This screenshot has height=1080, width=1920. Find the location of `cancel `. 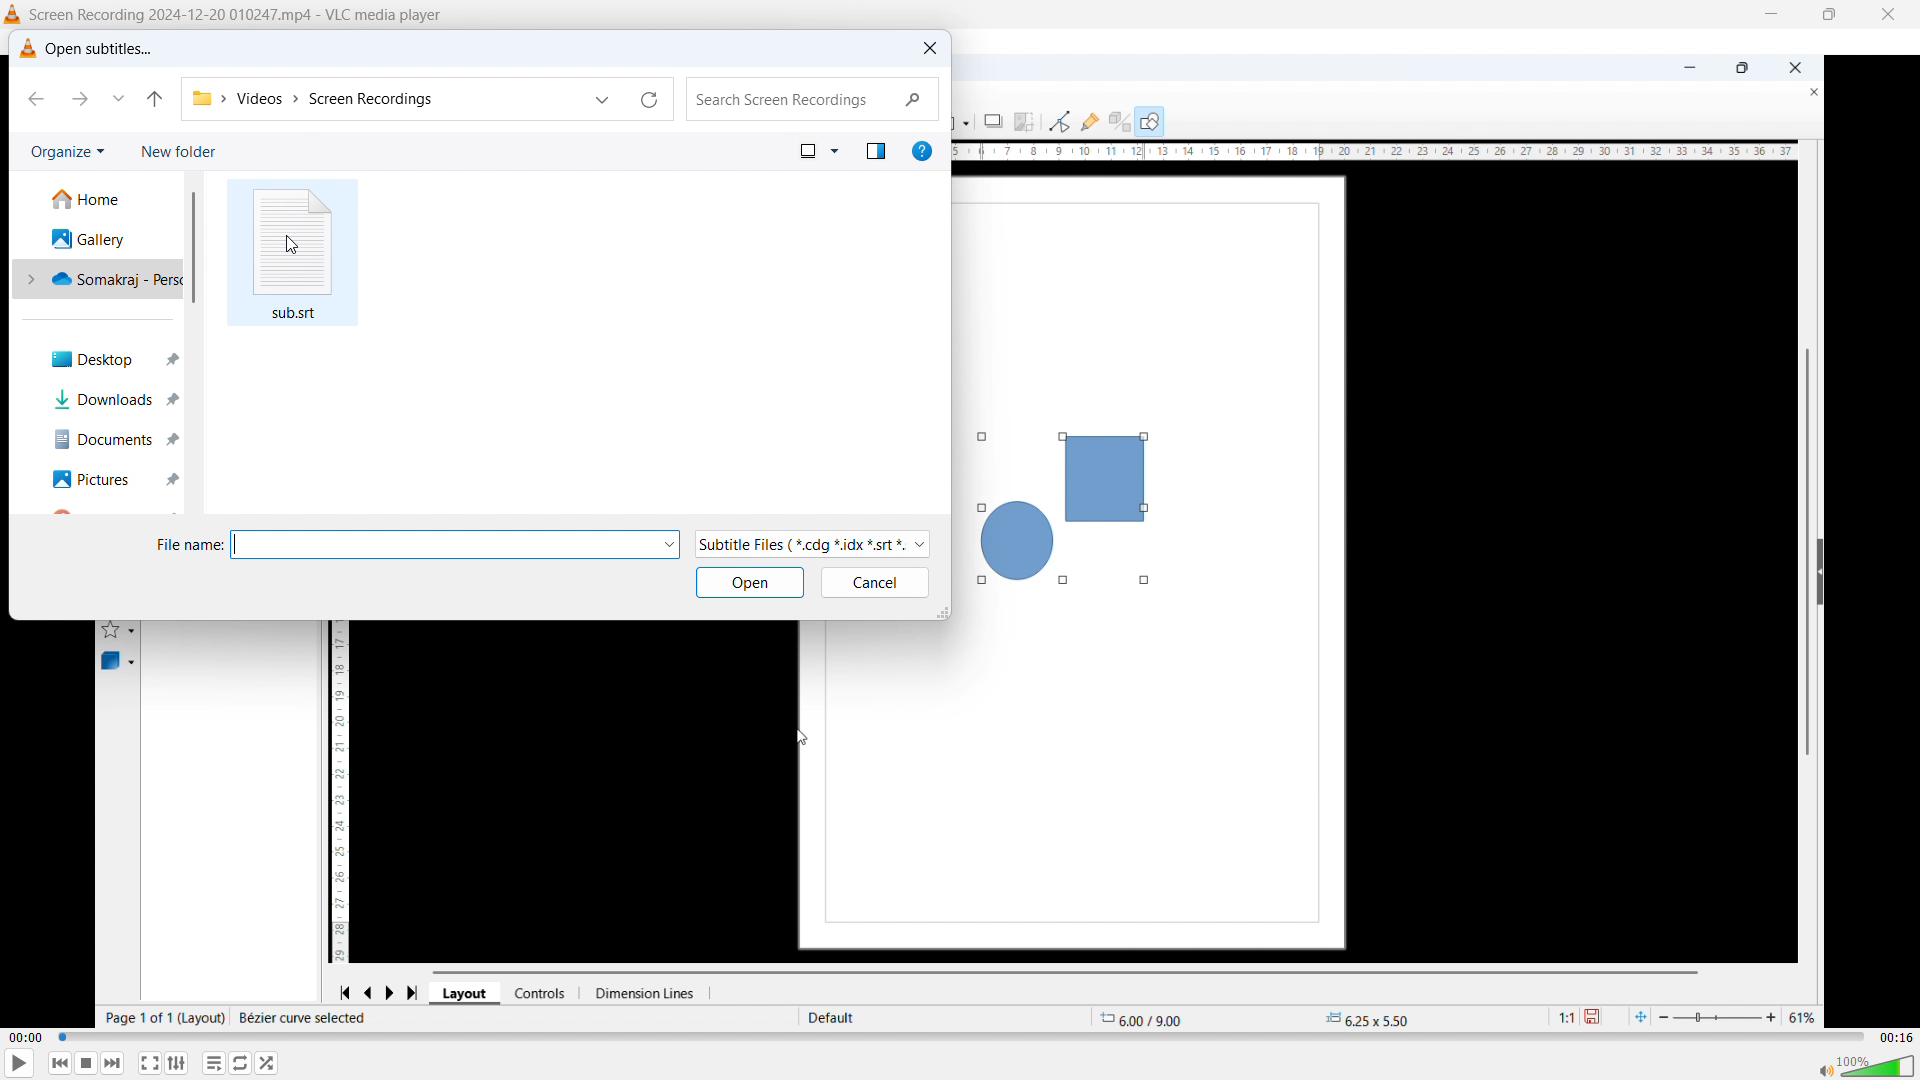

cancel  is located at coordinates (874, 583).